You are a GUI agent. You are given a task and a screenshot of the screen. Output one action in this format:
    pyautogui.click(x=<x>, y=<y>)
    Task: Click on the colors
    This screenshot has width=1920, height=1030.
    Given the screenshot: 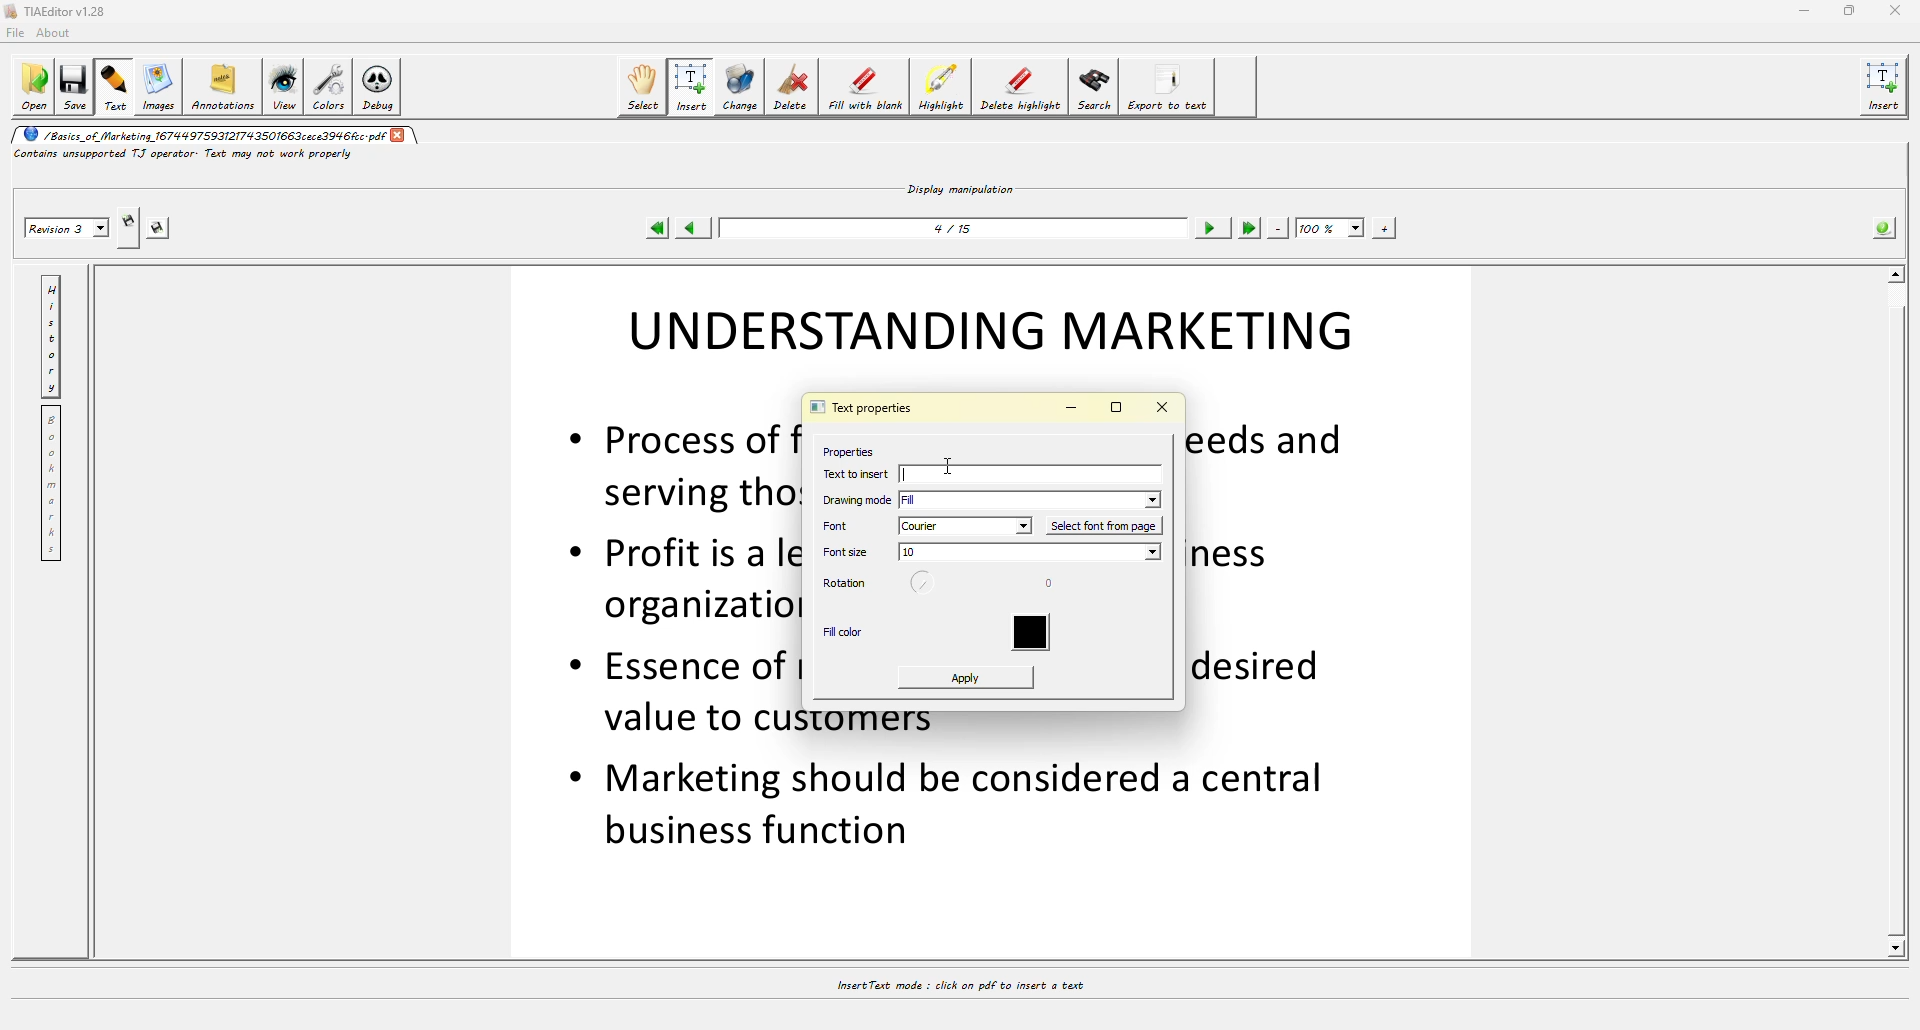 What is the action you would take?
    pyautogui.click(x=329, y=85)
    